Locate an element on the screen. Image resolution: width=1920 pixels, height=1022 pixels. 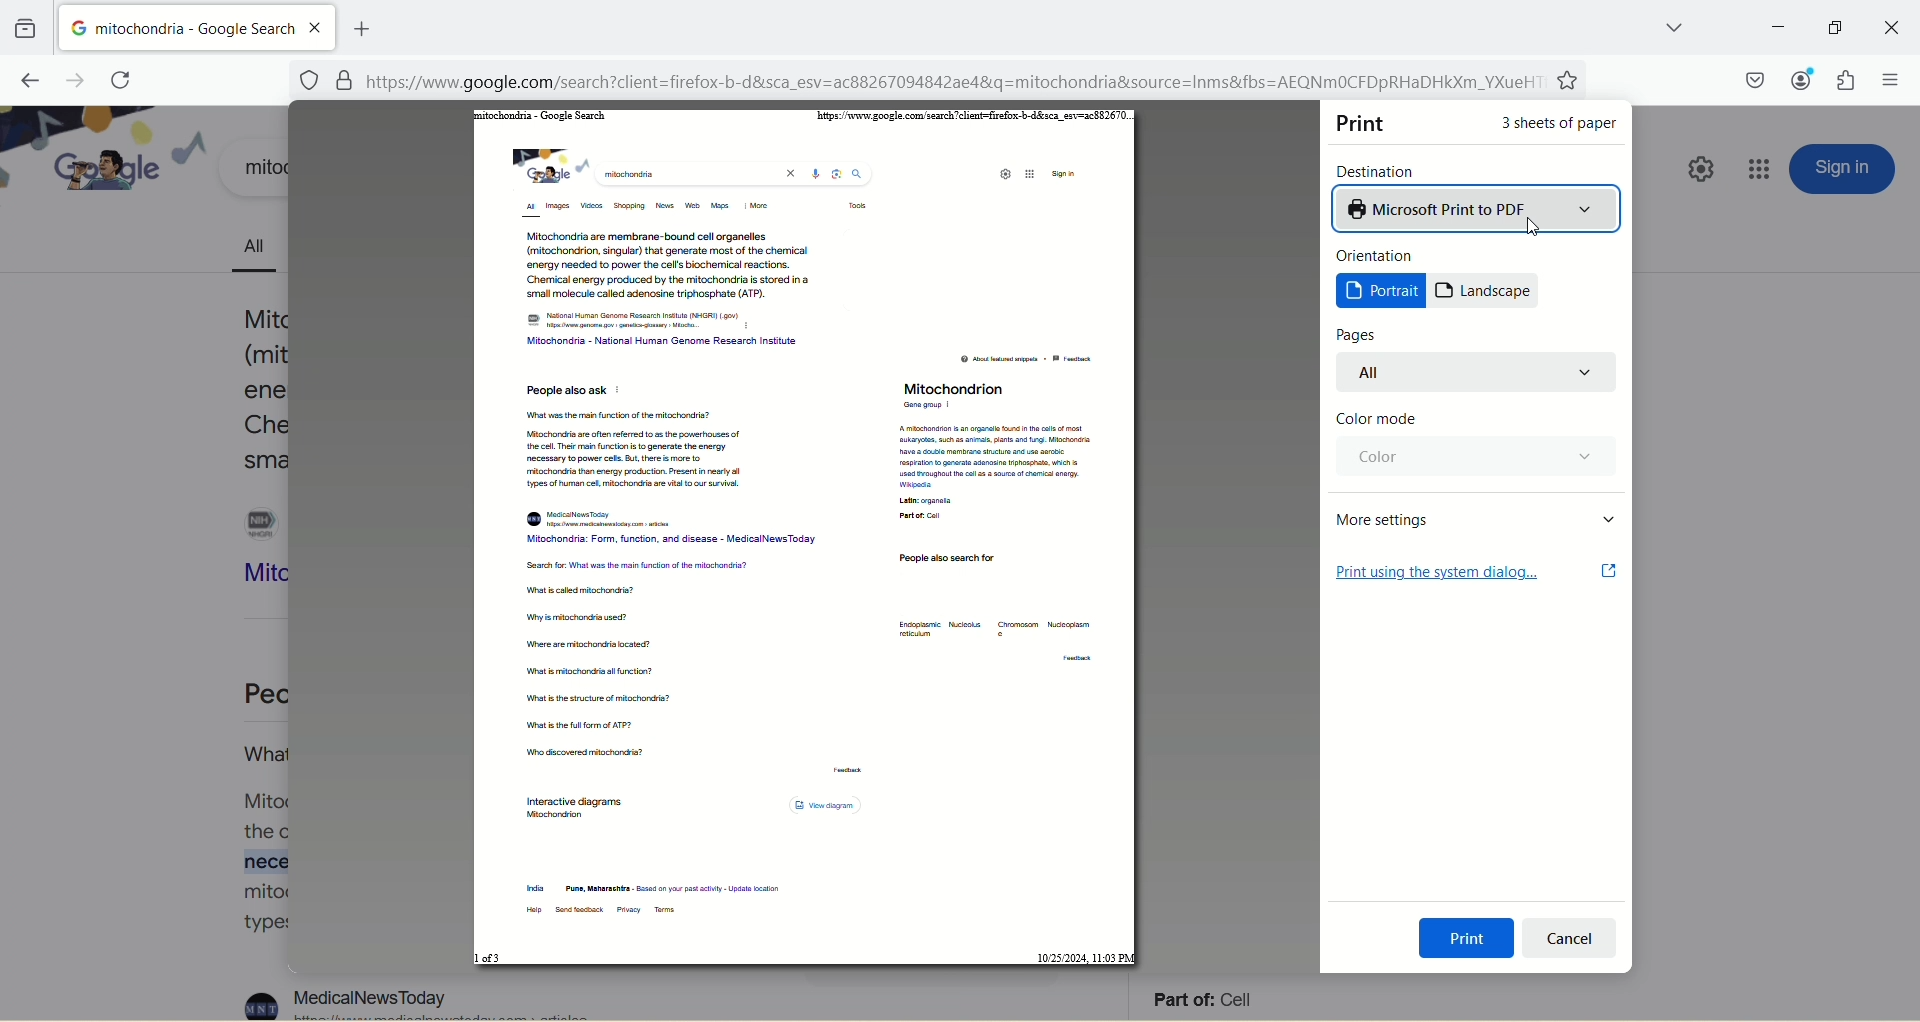
view recent browsing across windows and devices is located at coordinates (26, 28).